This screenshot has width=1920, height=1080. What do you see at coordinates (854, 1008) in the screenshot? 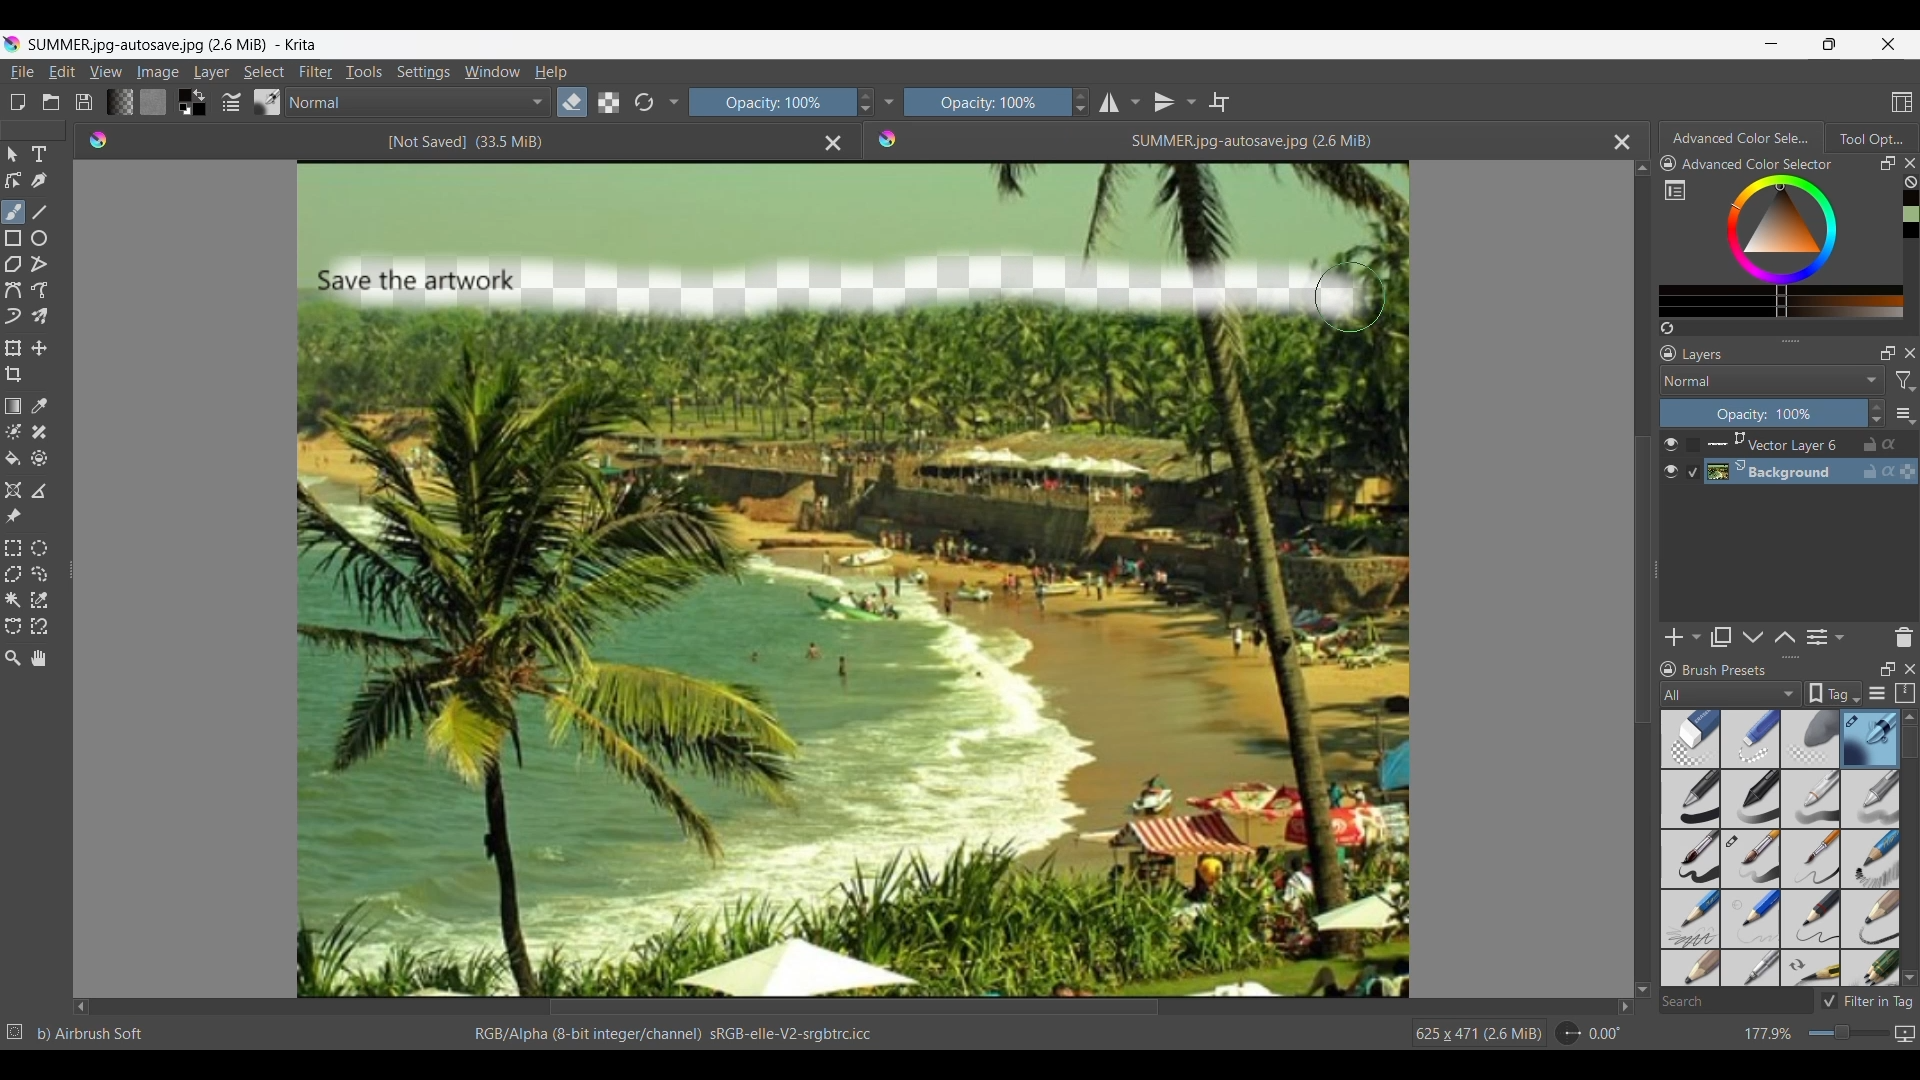
I see `Horizontal slide bar` at bounding box center [854, 1008].